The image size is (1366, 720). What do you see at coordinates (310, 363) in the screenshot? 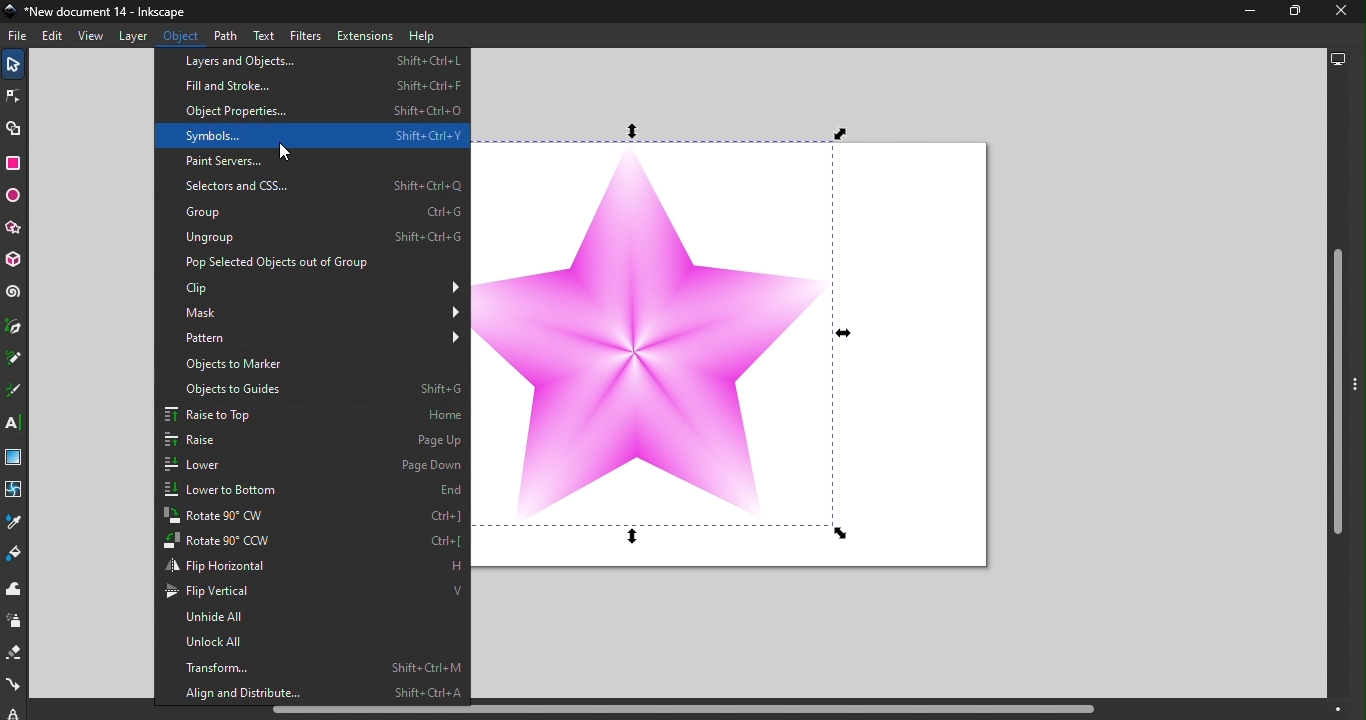
I see `Objects to marker` at bounding box center [310, 363].